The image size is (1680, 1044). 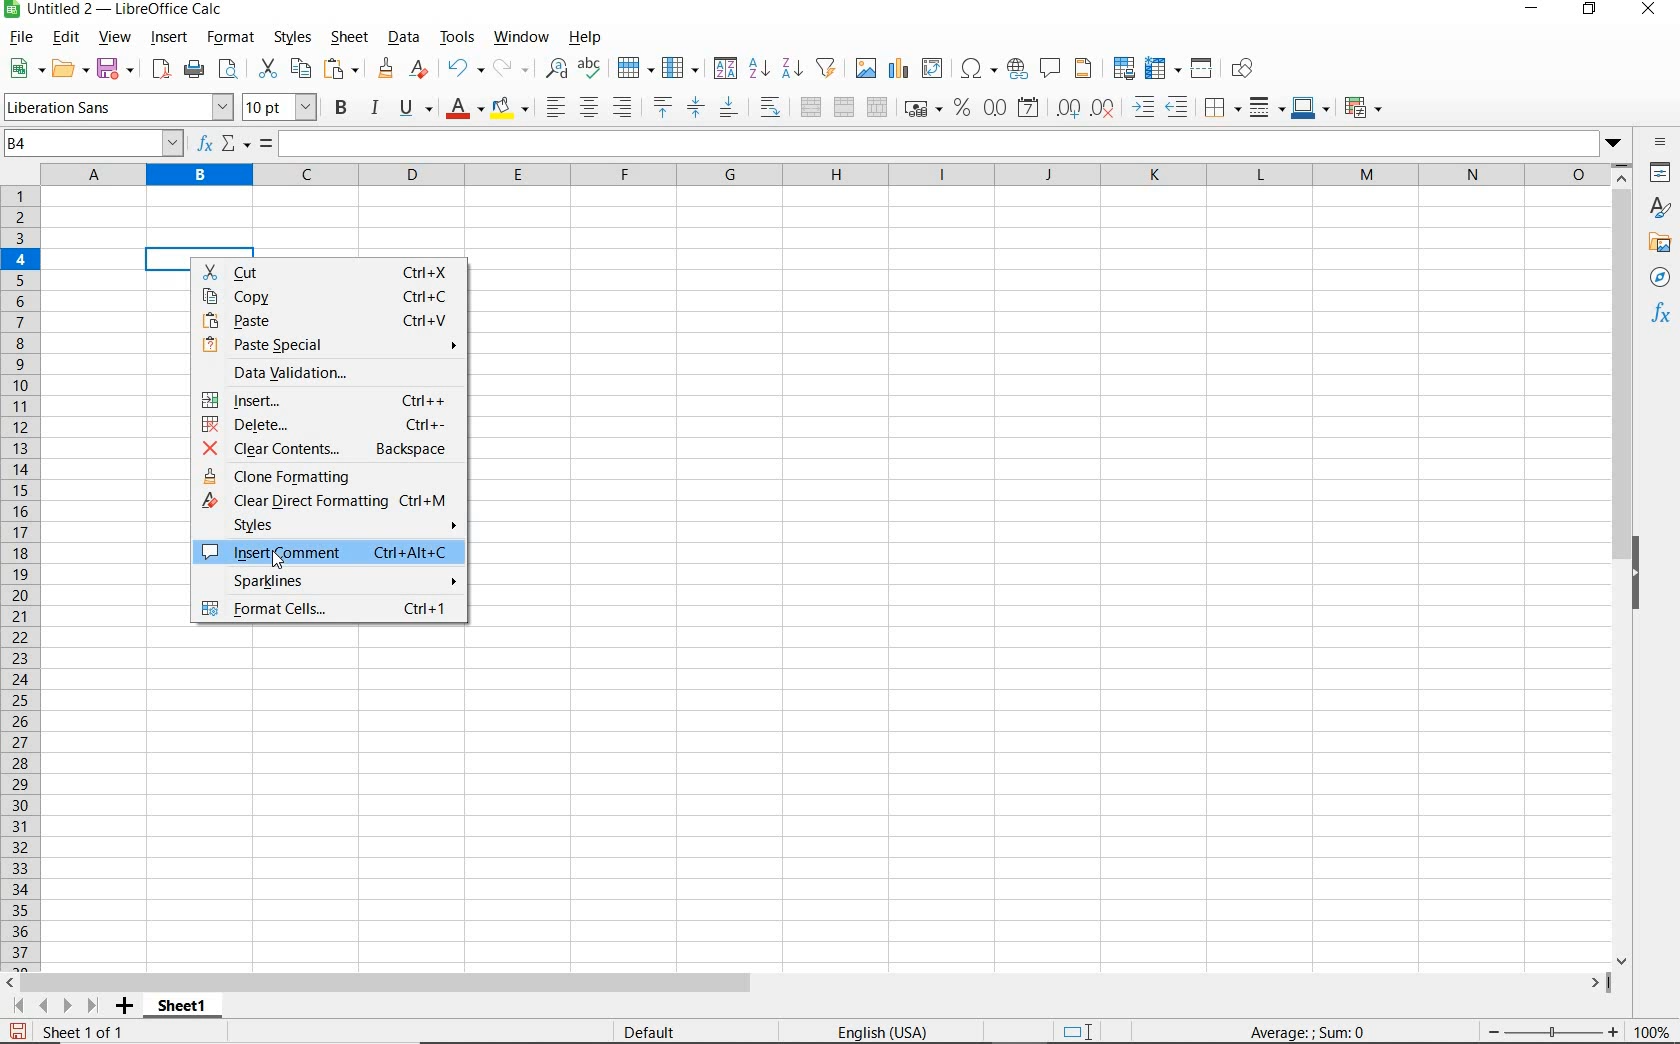 I want to click on center vertically, so click(x=696, y=109).